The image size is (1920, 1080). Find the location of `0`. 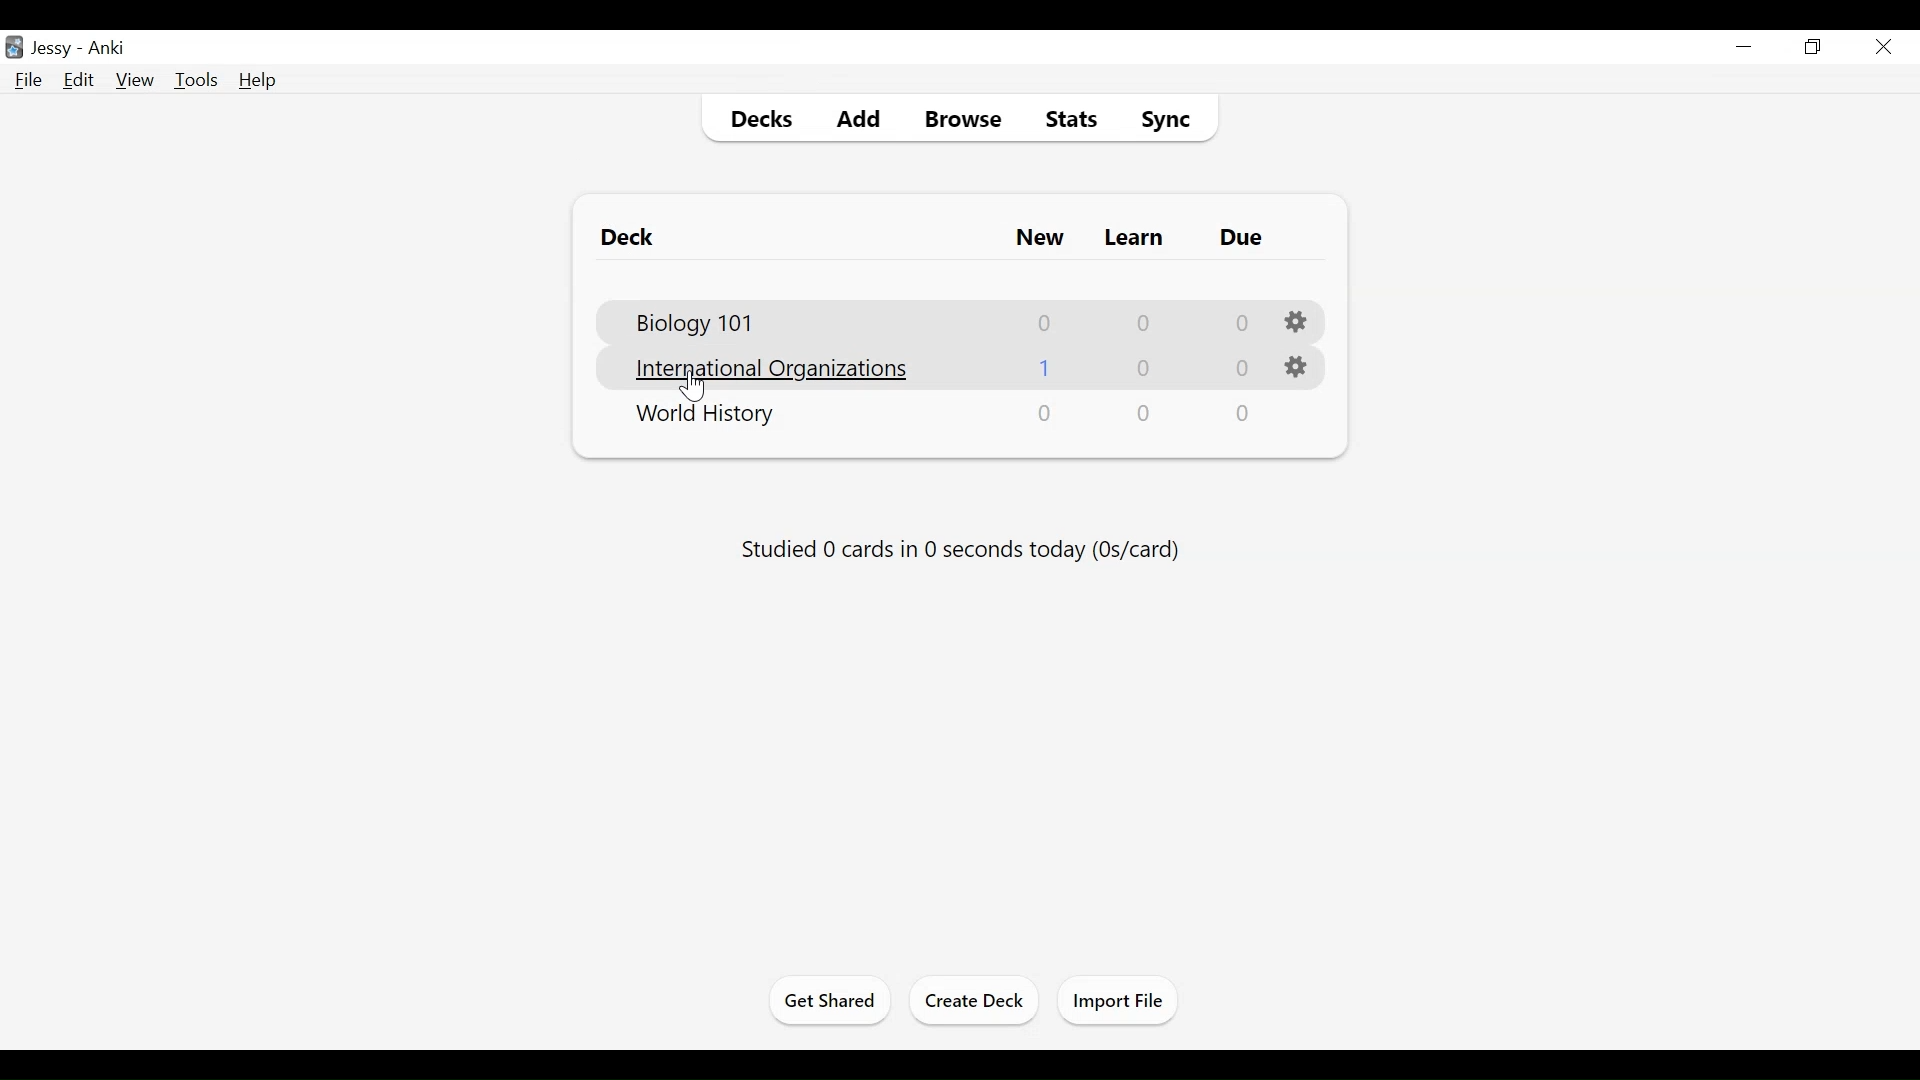

0 is located at coordinates (1151, 322).